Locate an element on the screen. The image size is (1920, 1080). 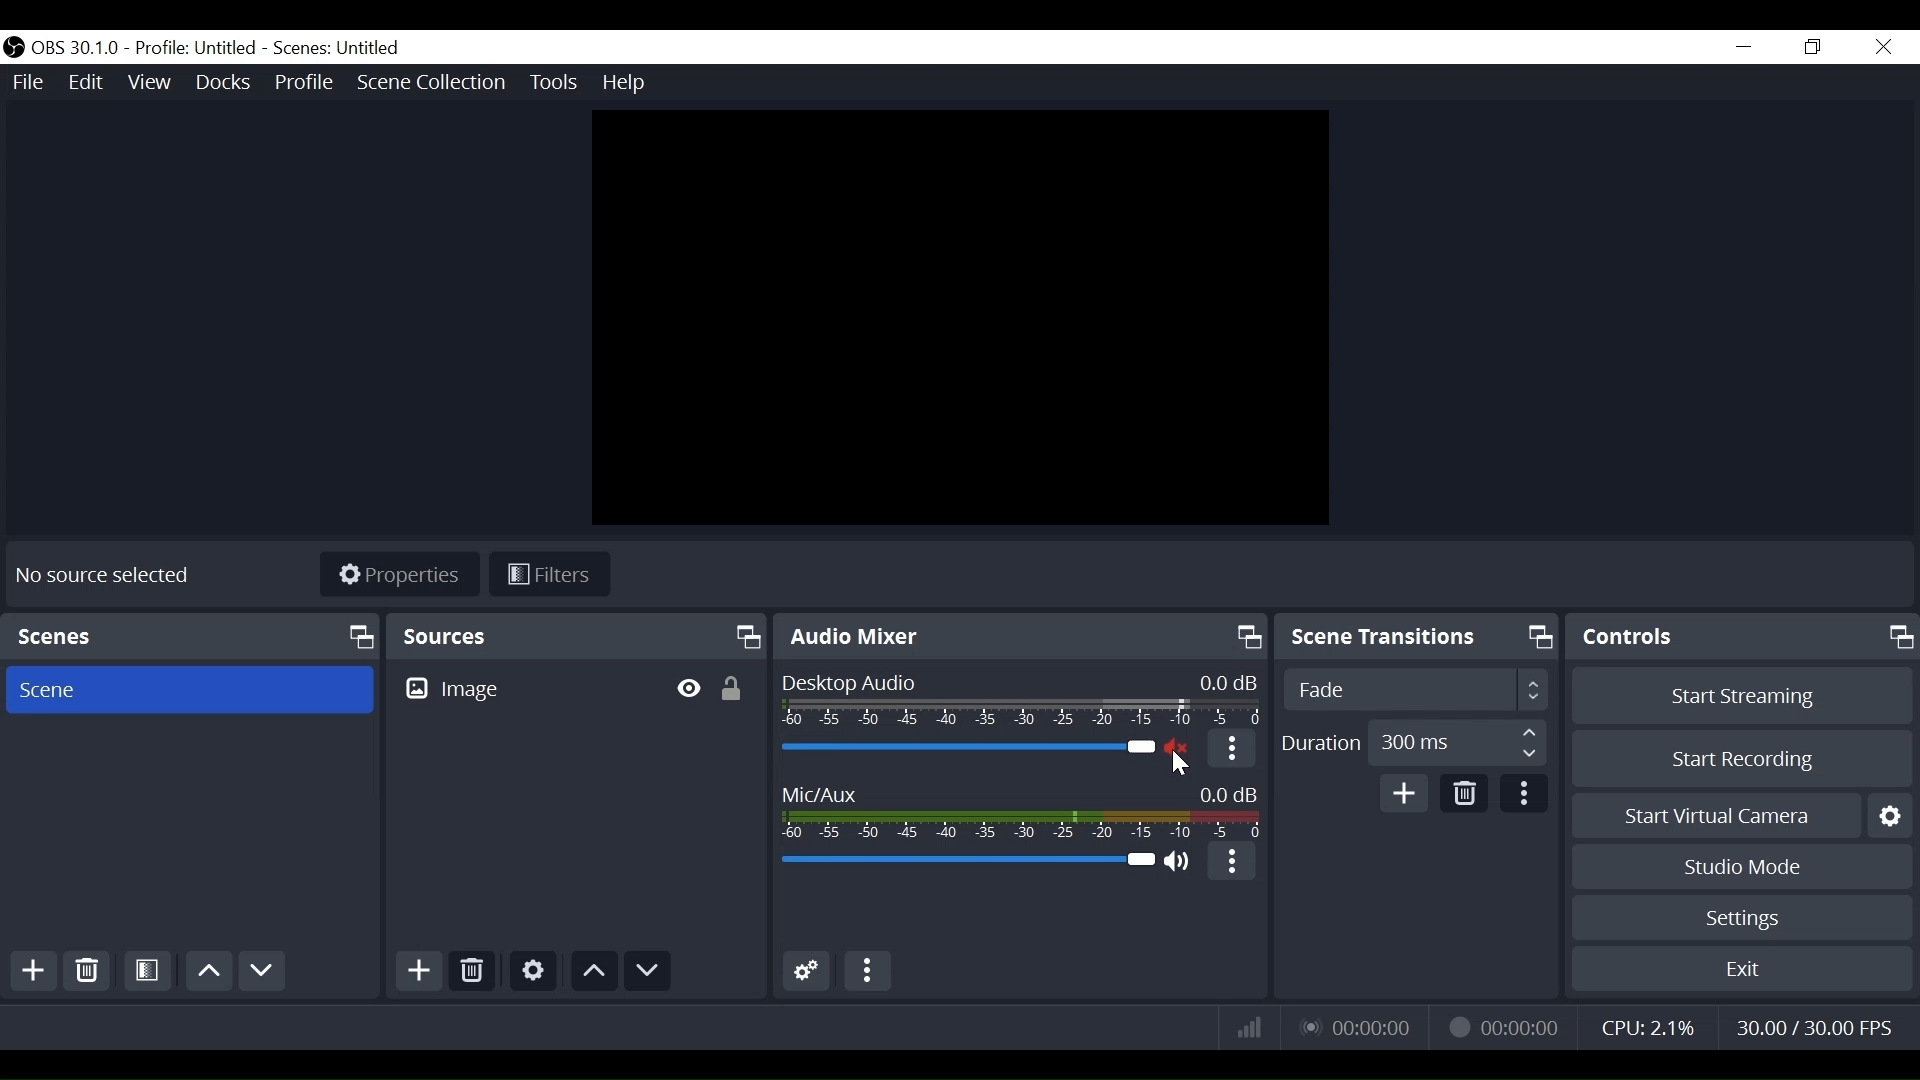
Properties is located at coordinates (402, 576).